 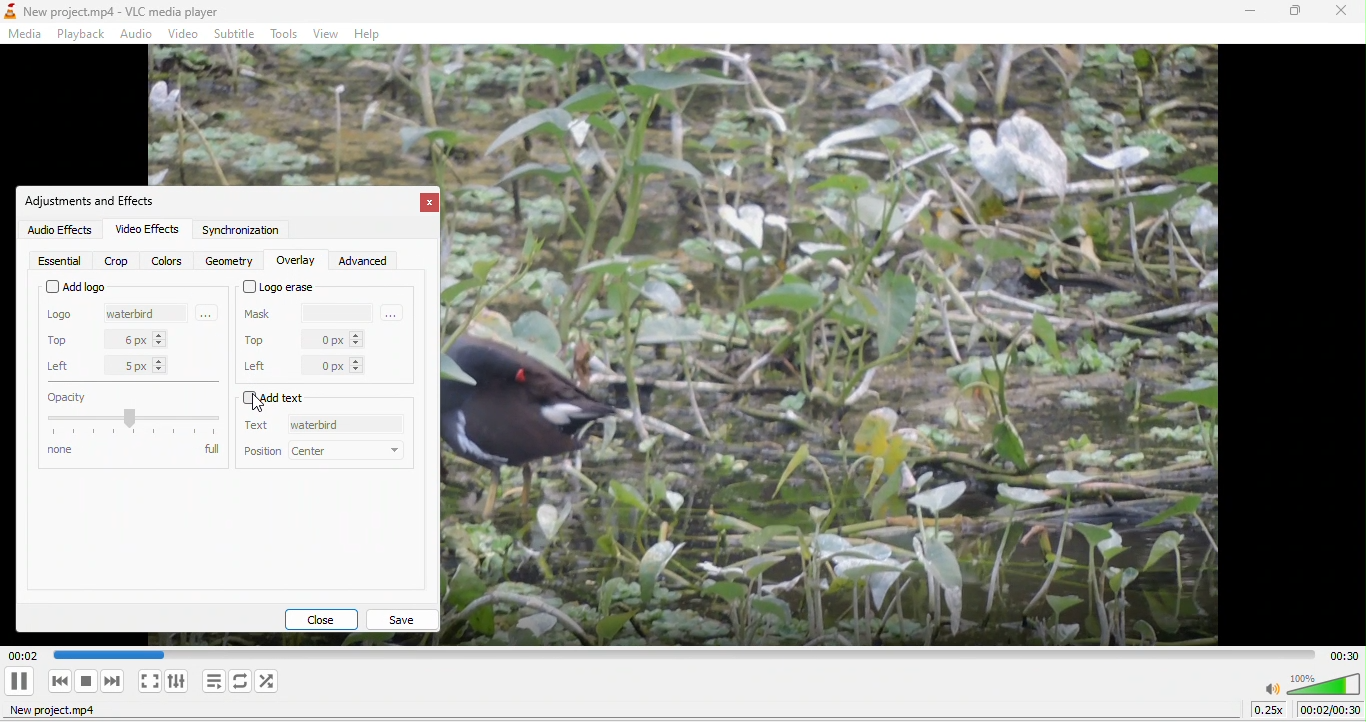 I want to click on add logo, so click(x=73, y=287).